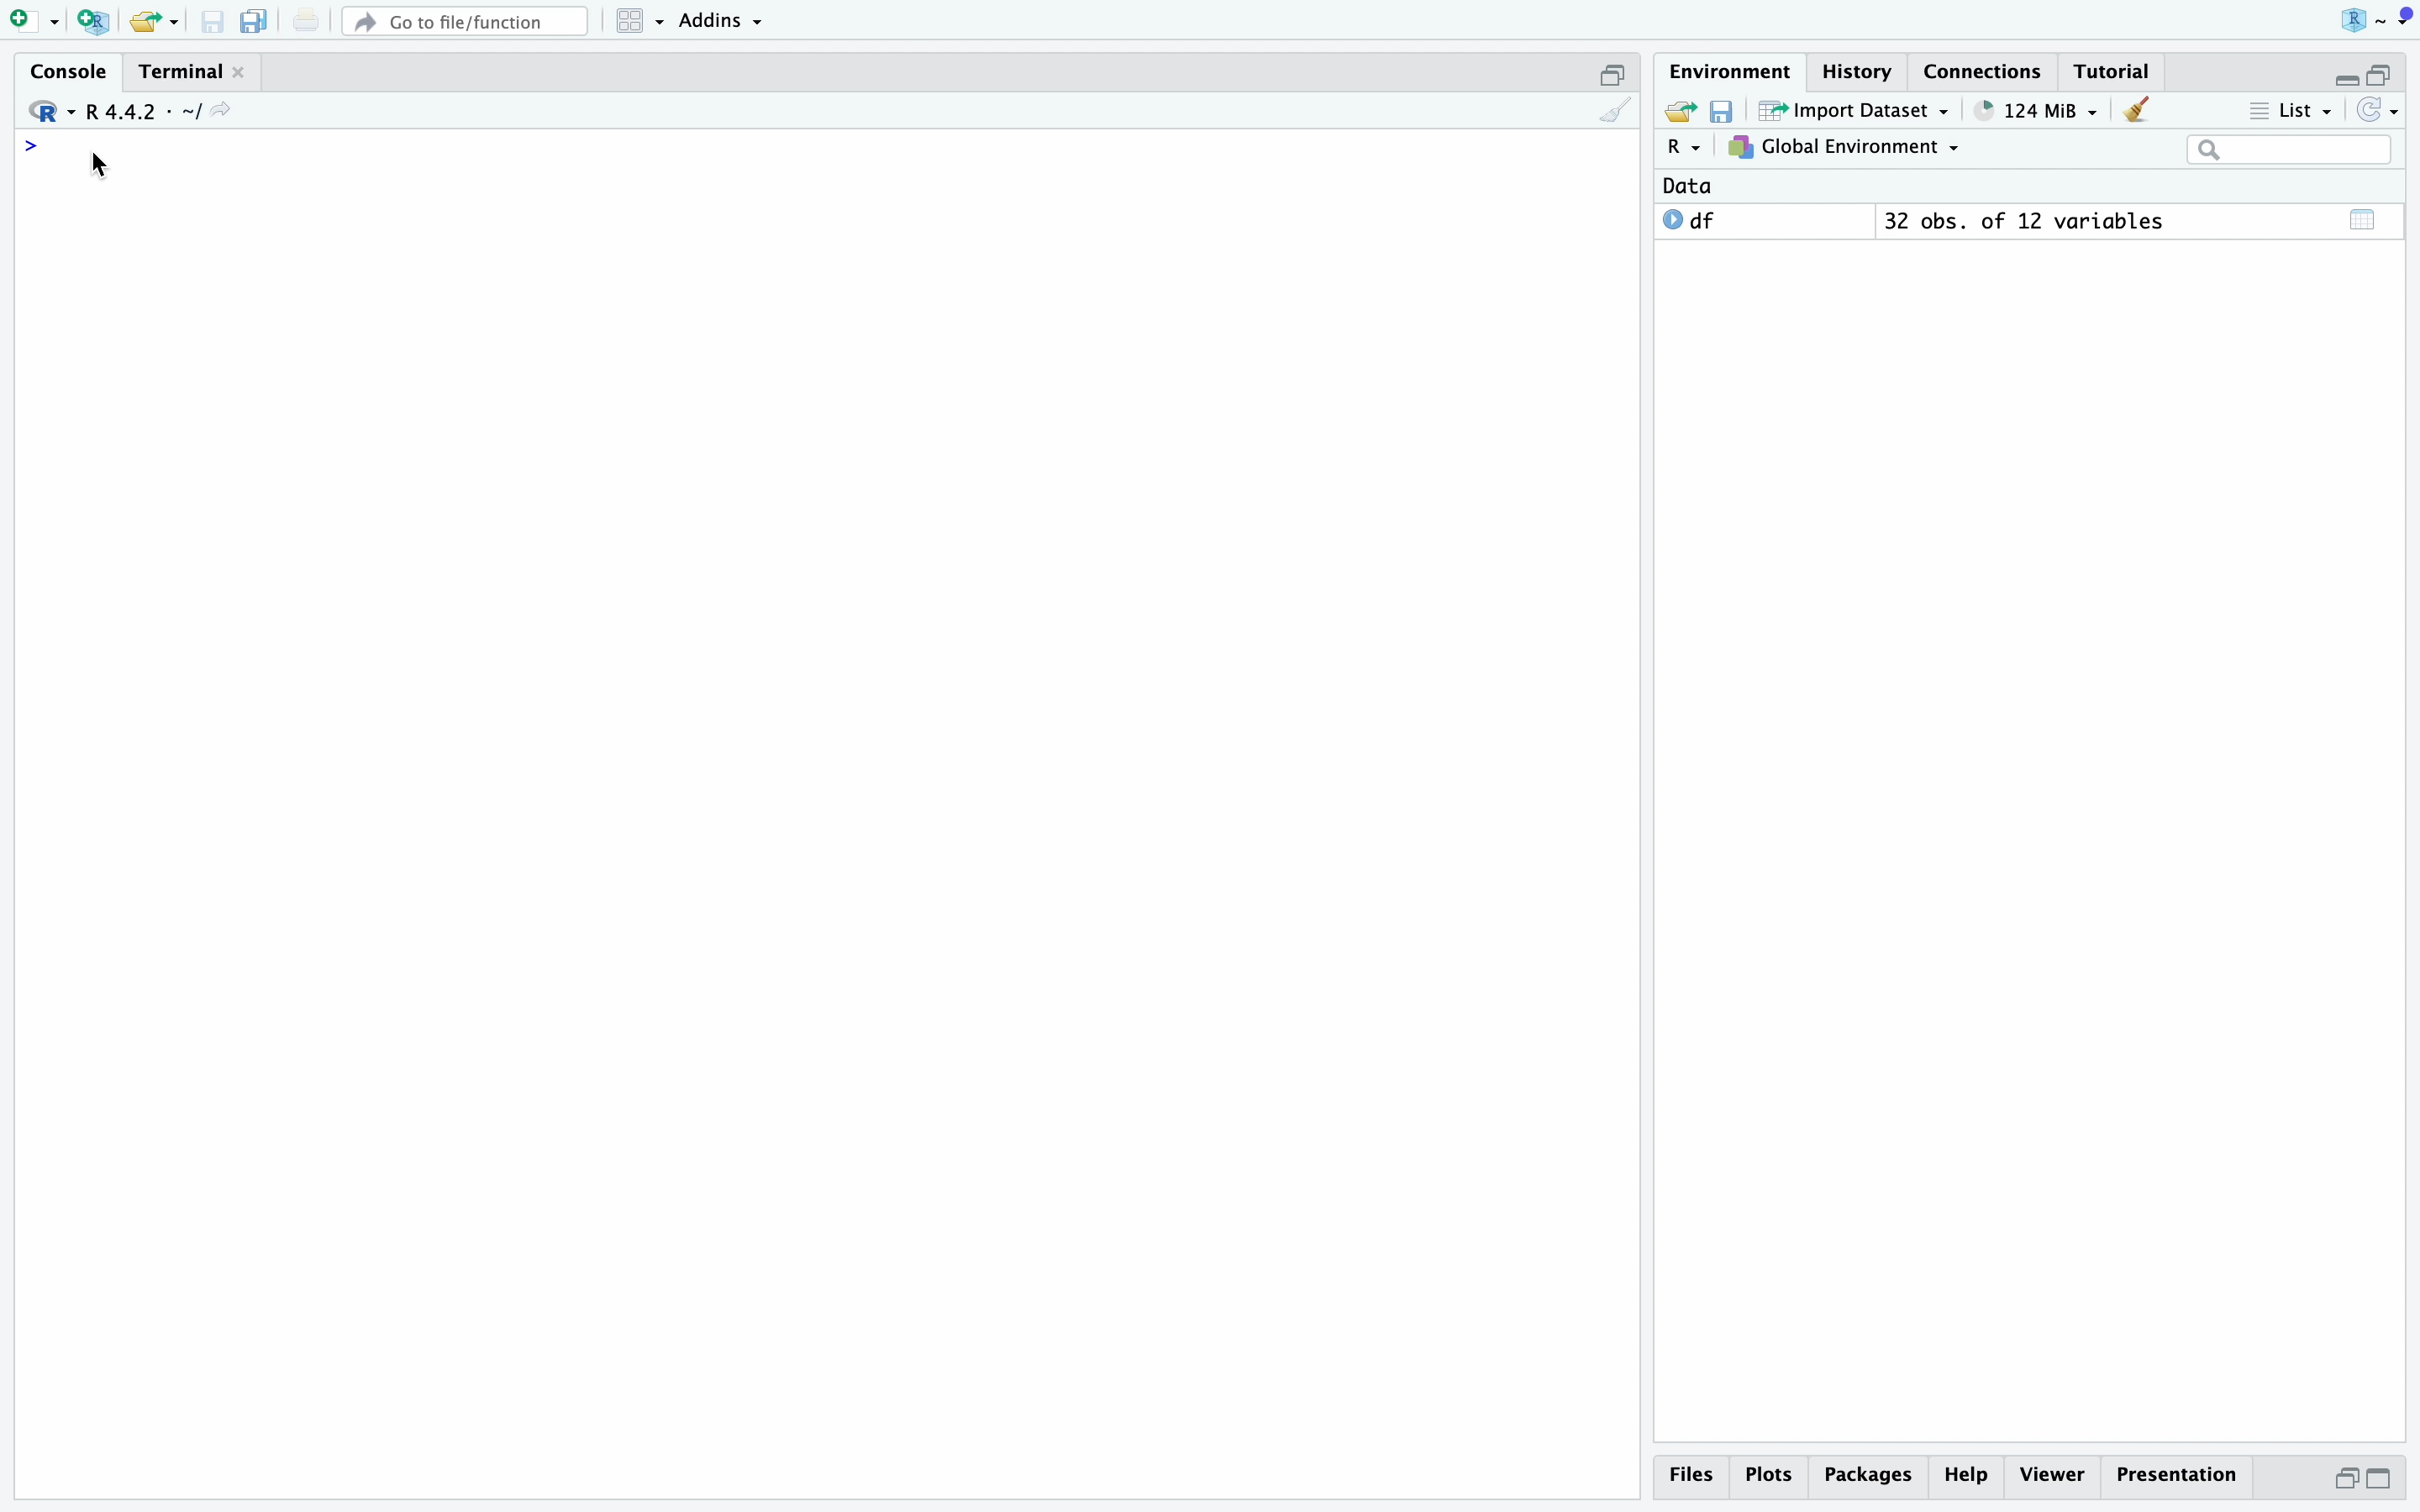  What do you see at coordinates (72, 72) in the screenshot?
I see `console` at bounding box center [72, 72].